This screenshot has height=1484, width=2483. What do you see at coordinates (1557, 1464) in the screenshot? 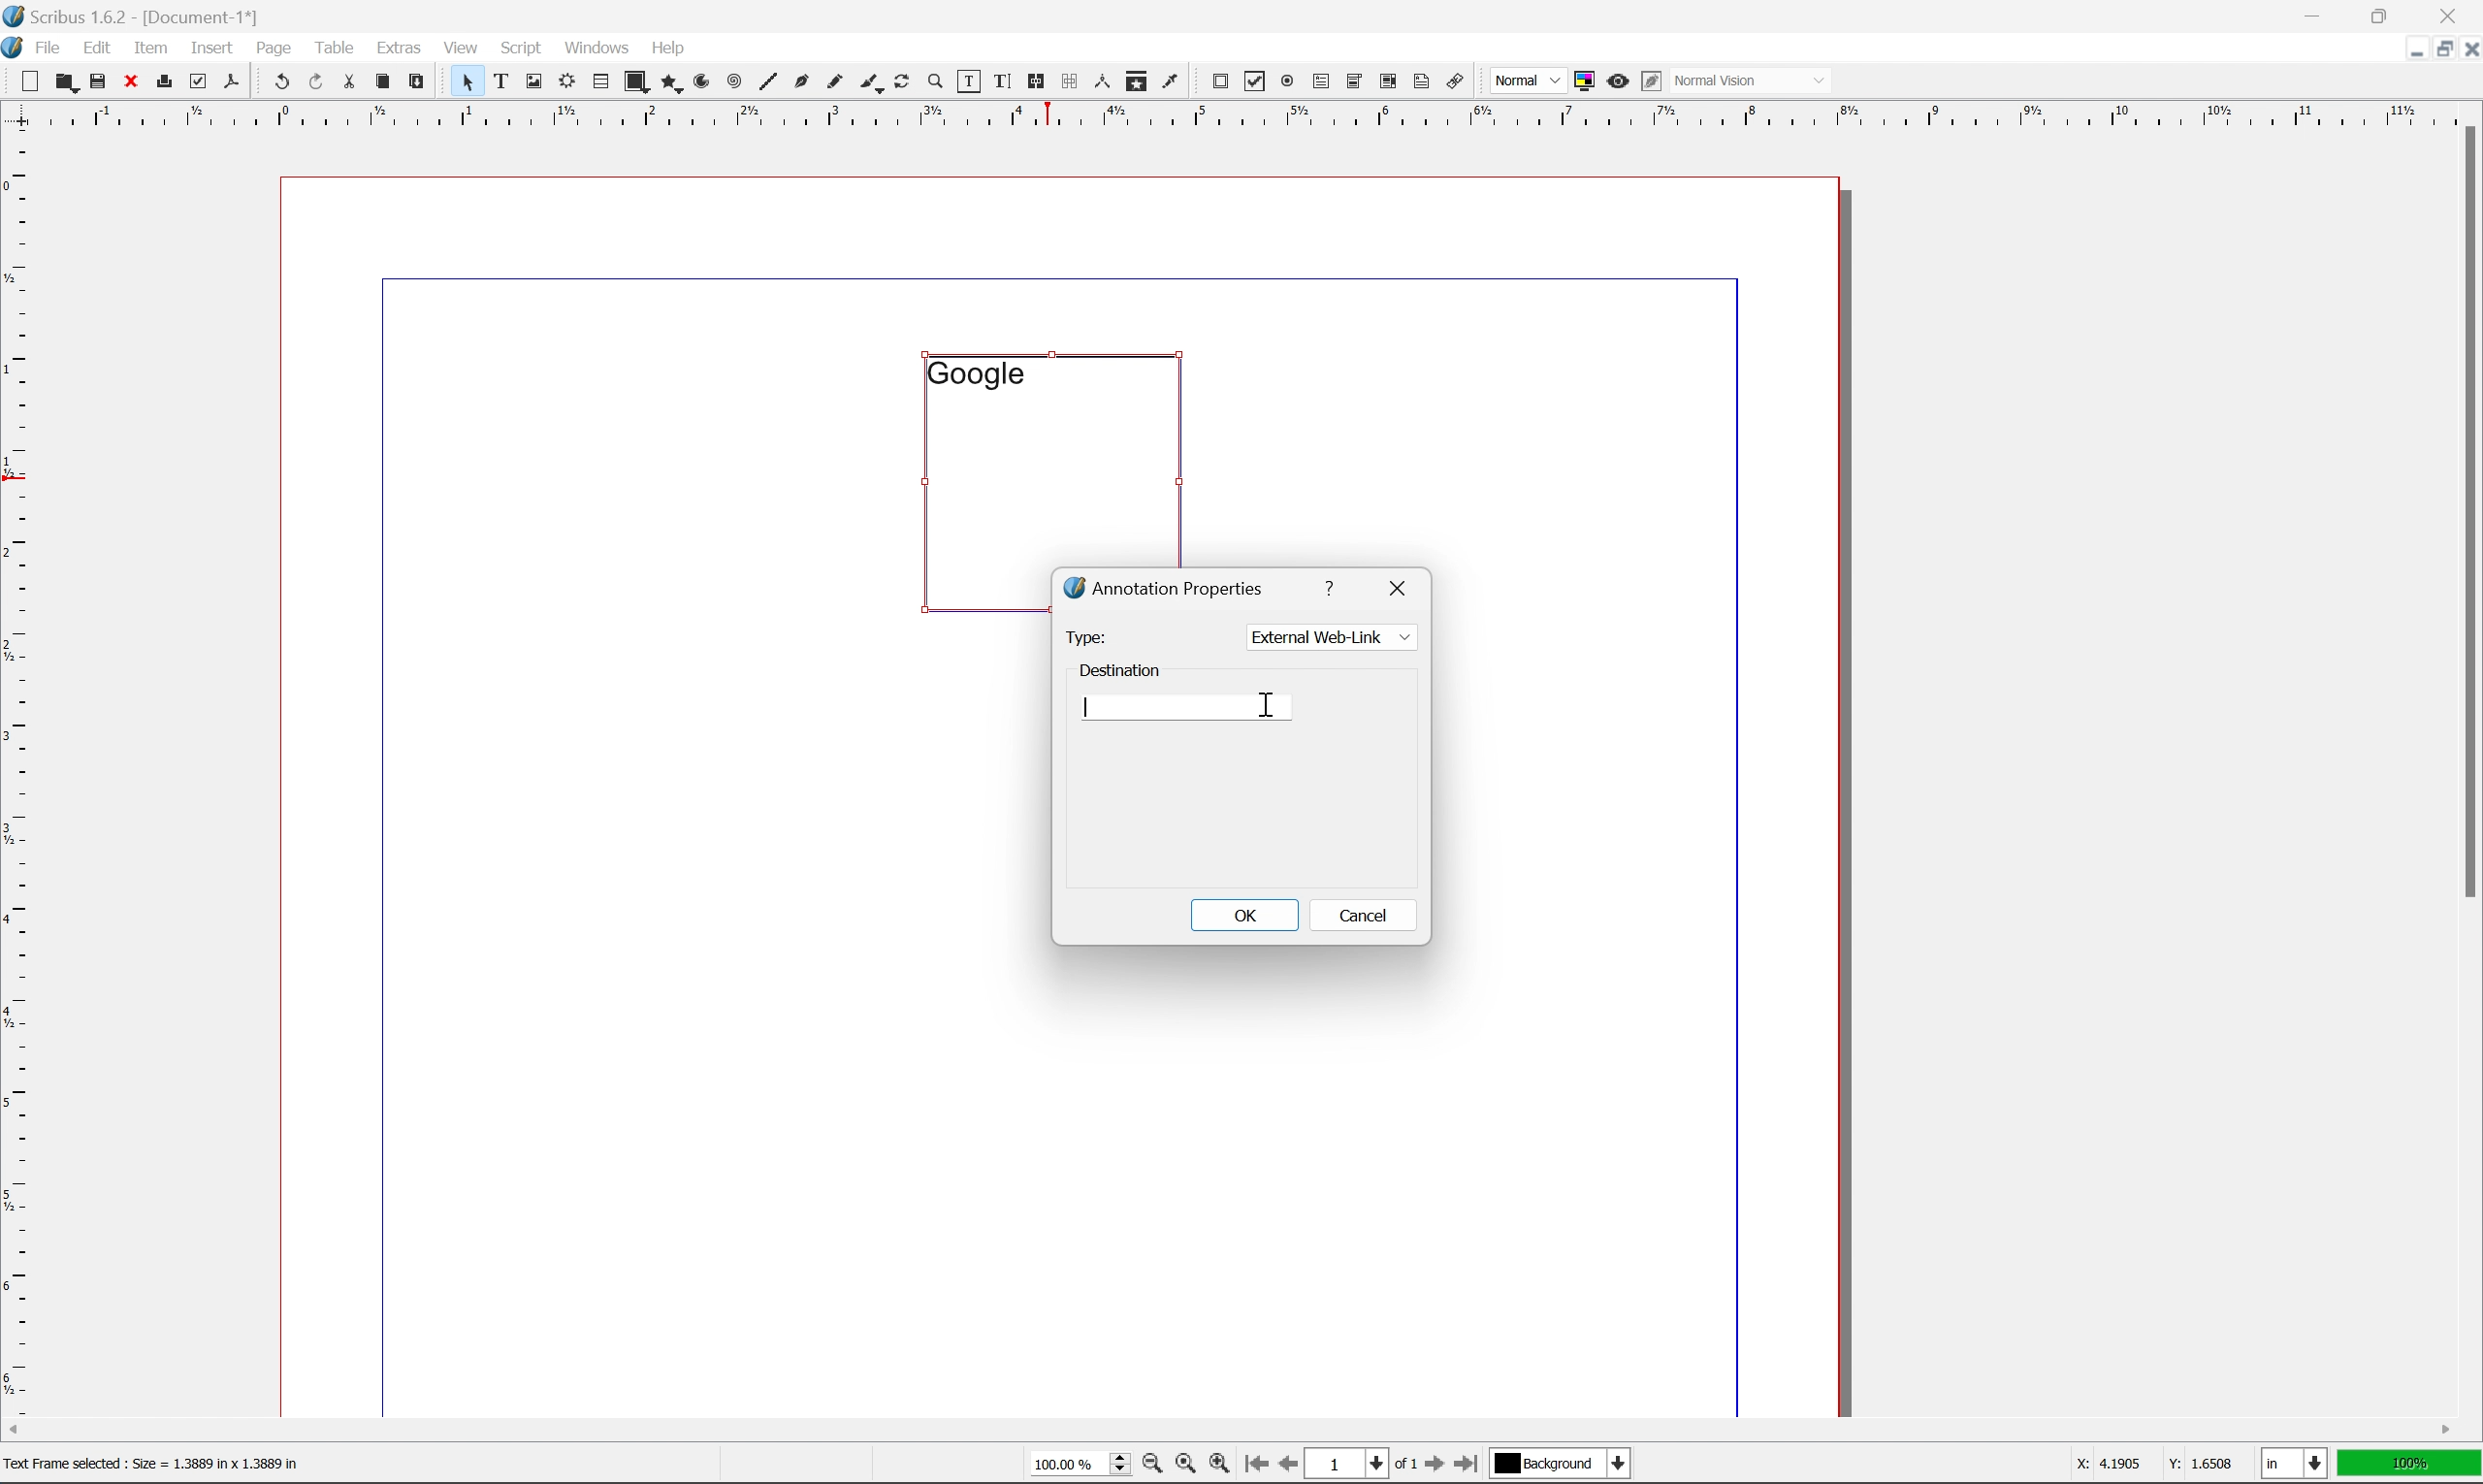
I see `select current layer` at bounding box center [1557, 1464].